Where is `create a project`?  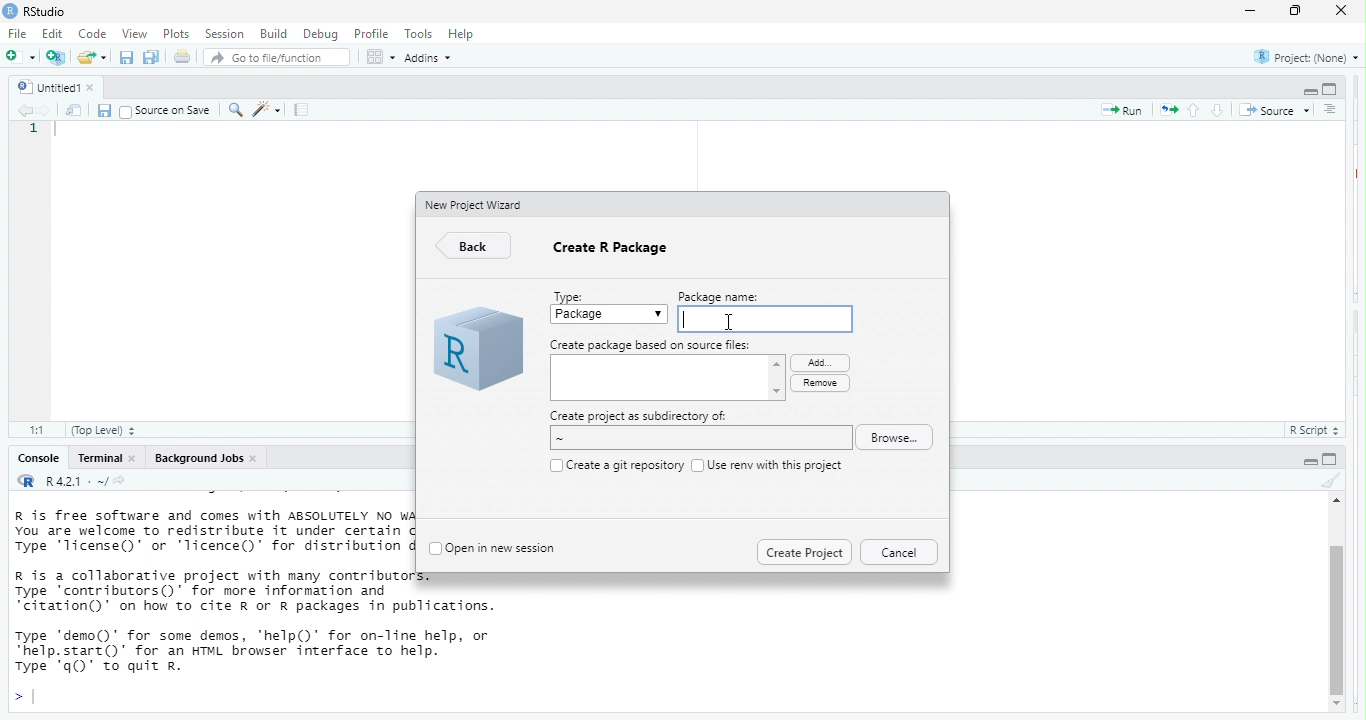 create a project is located at coordinates (55, 55).